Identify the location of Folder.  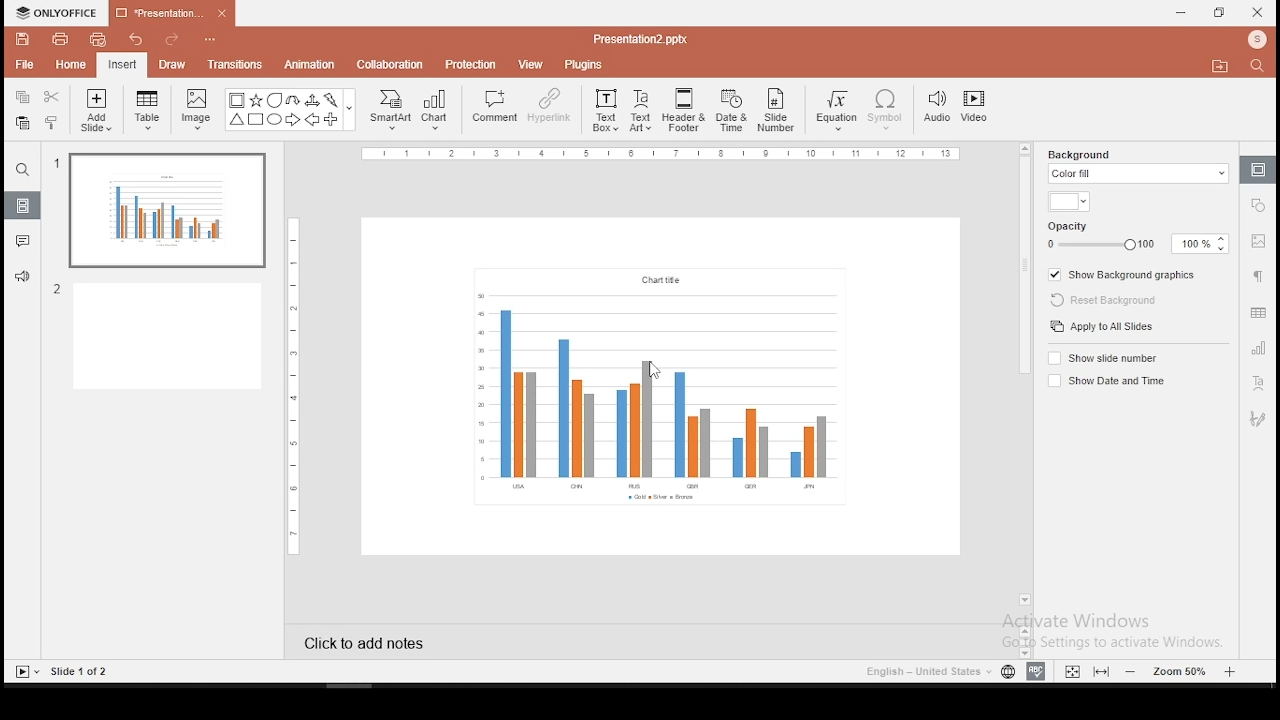
(1220, 66).